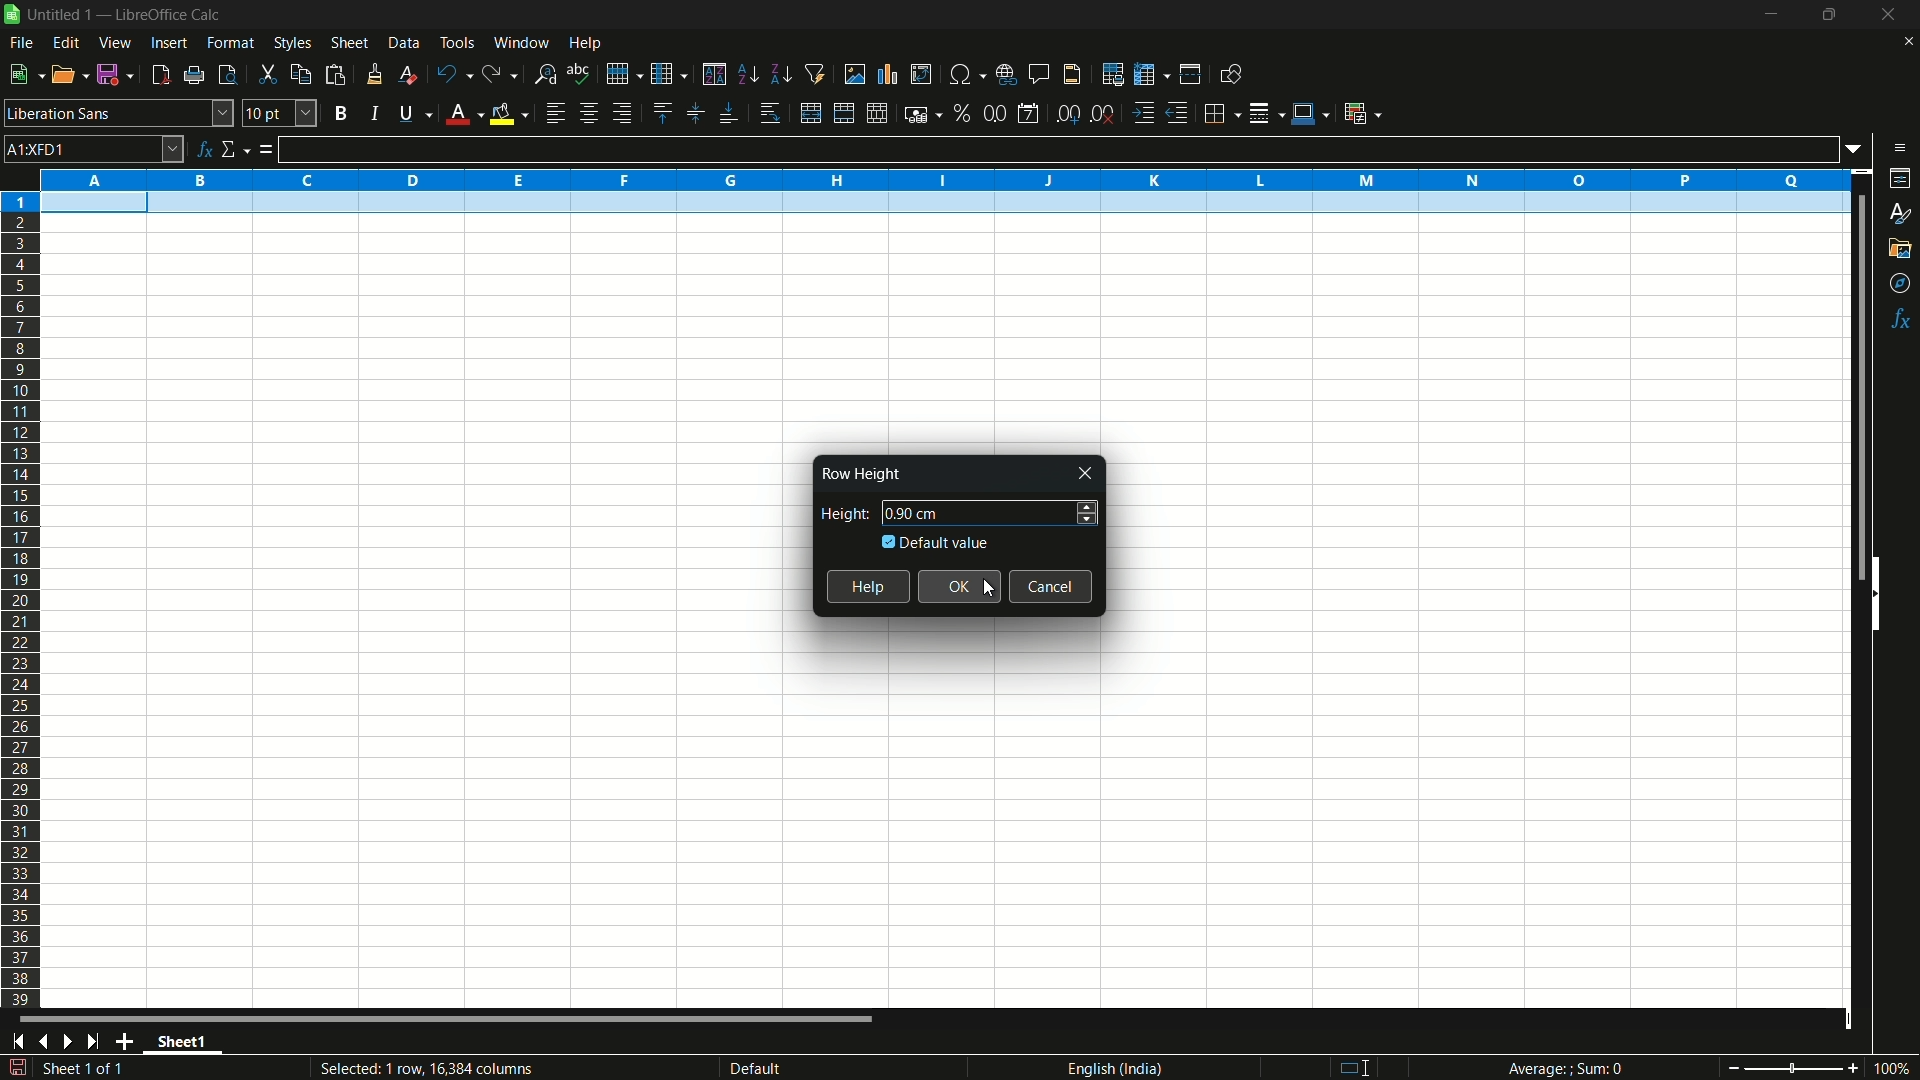 This screenshot has height=1080, width=1920. Describe the element at coordinates (160, 75) in the screenshot. I see `export directly as pdf` at that location.